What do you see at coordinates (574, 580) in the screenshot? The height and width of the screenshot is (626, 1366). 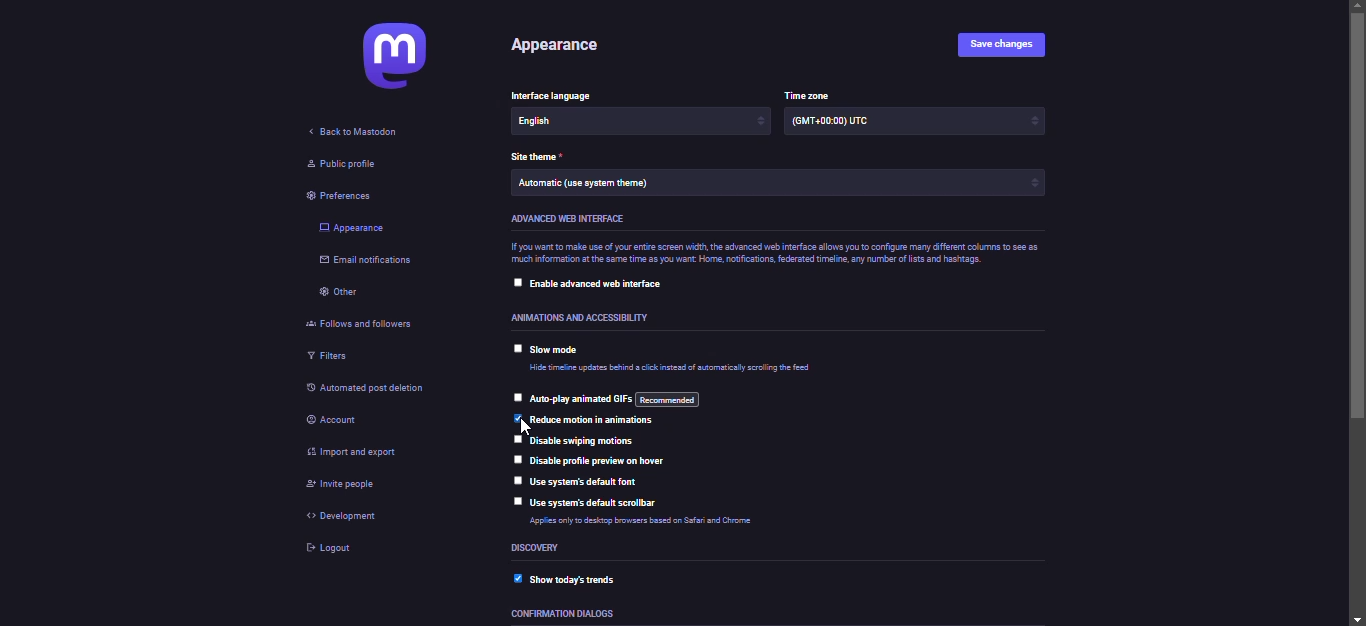 I see `show today's trends` at bounding box center [574, 580].